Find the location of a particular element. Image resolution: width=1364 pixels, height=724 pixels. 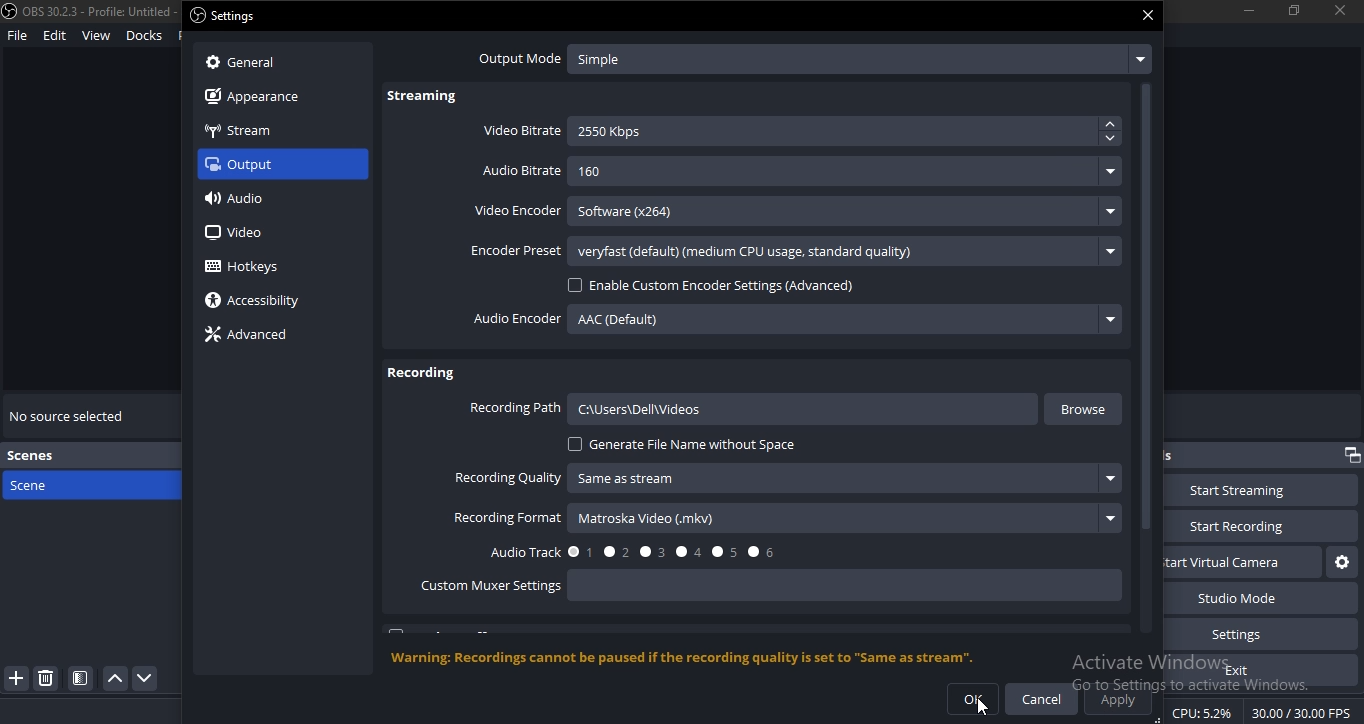

down is located at coordinates (1109, 139).